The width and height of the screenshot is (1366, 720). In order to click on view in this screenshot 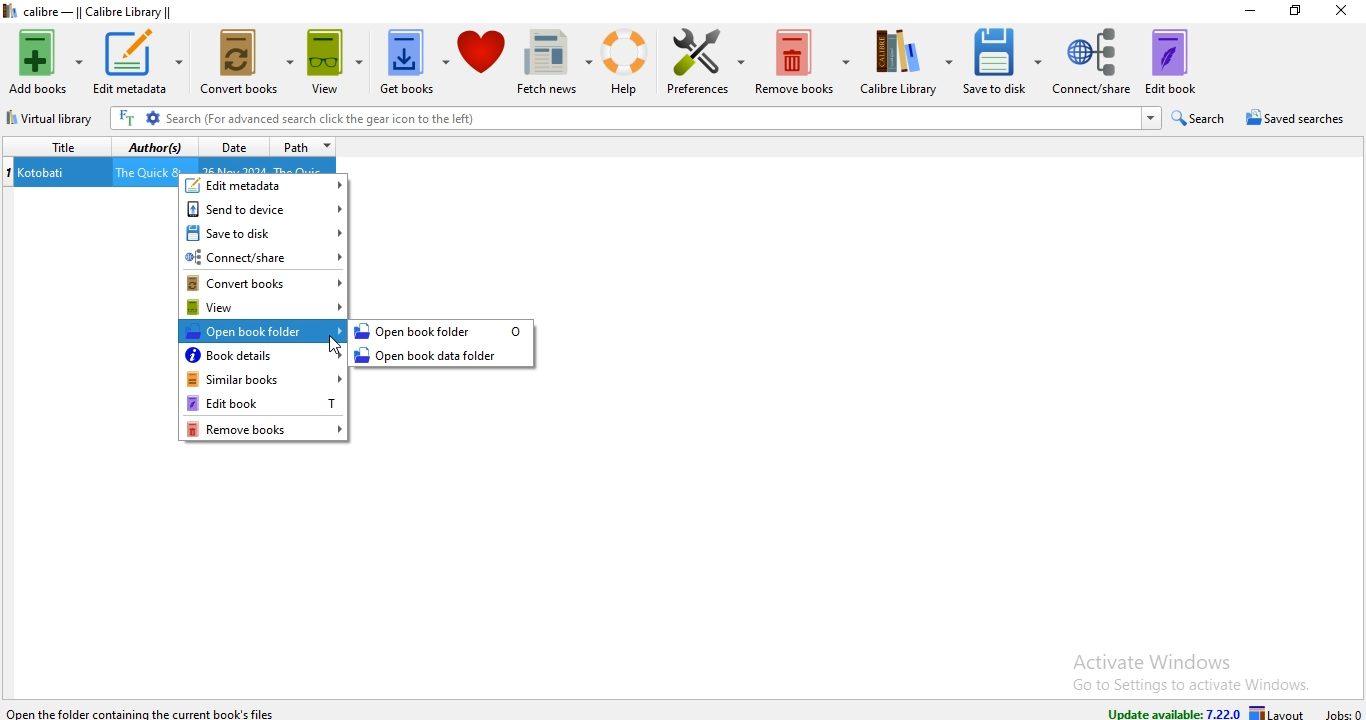, I will do `click(266, 307)`.